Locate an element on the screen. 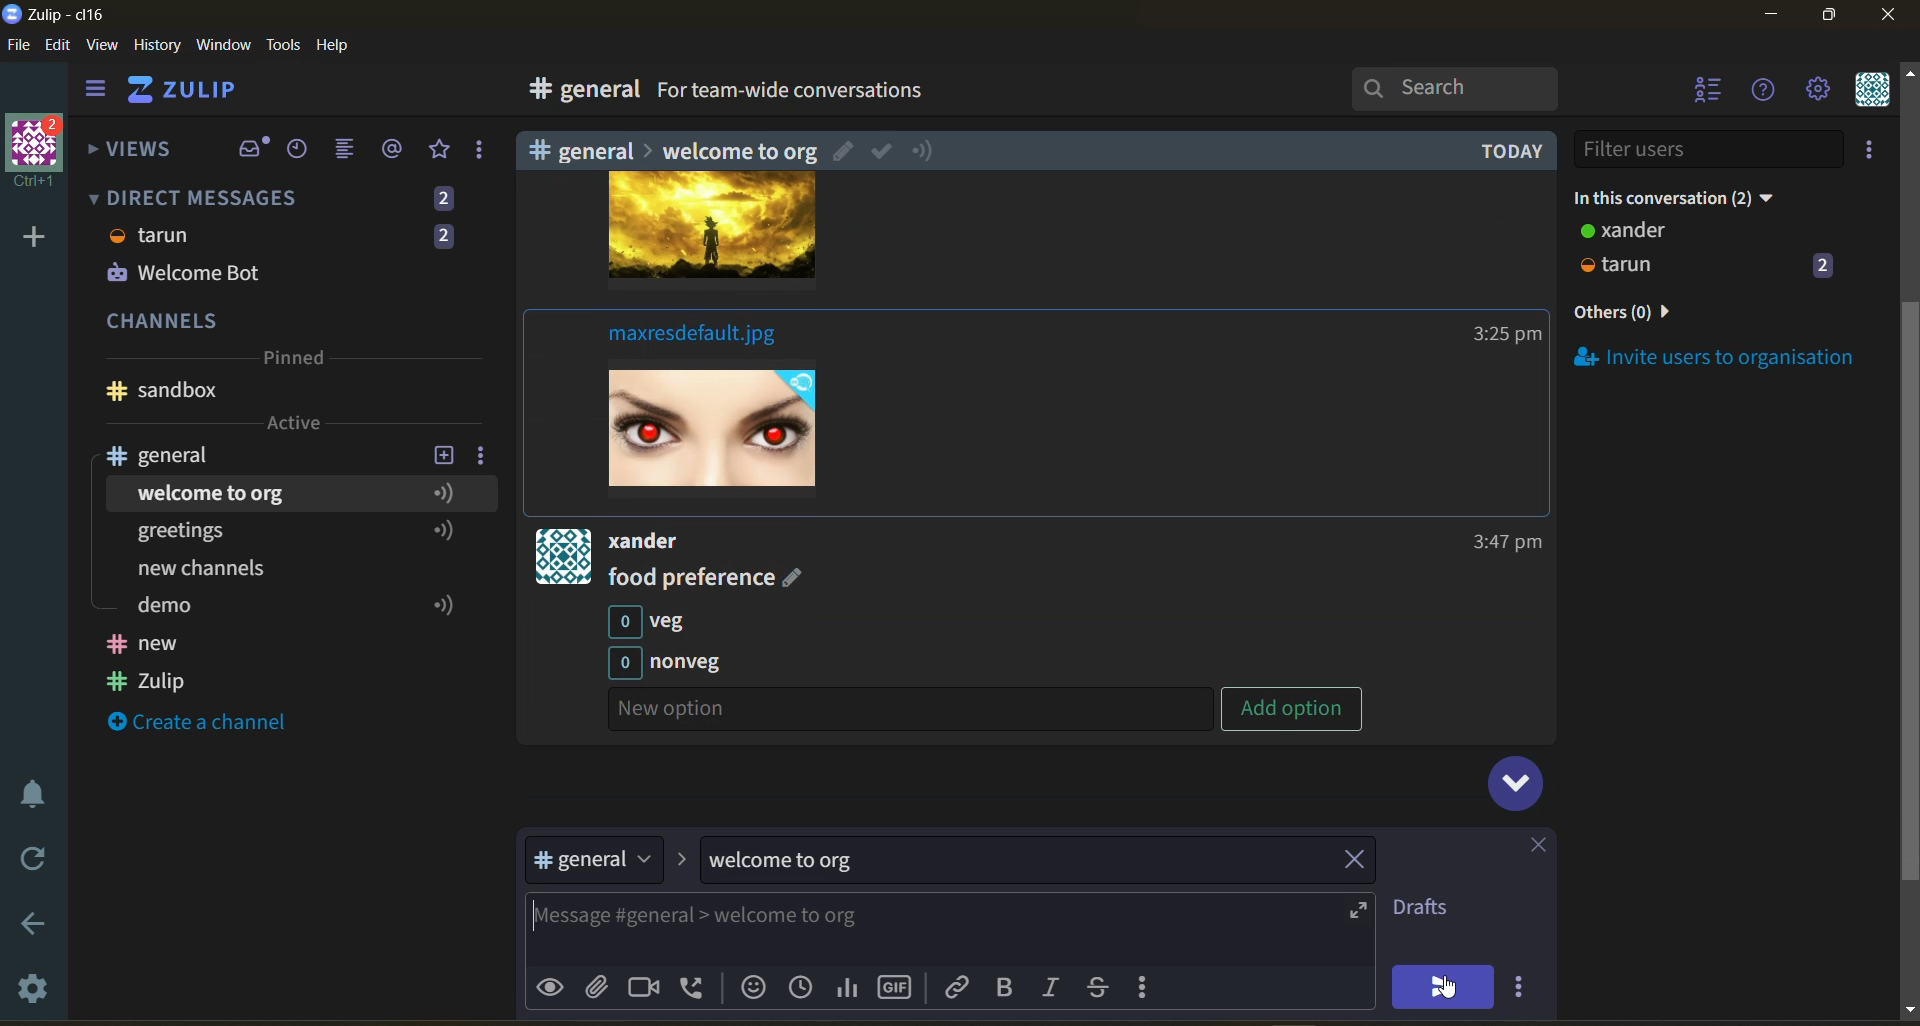  link is located at coordinates (959, 986).